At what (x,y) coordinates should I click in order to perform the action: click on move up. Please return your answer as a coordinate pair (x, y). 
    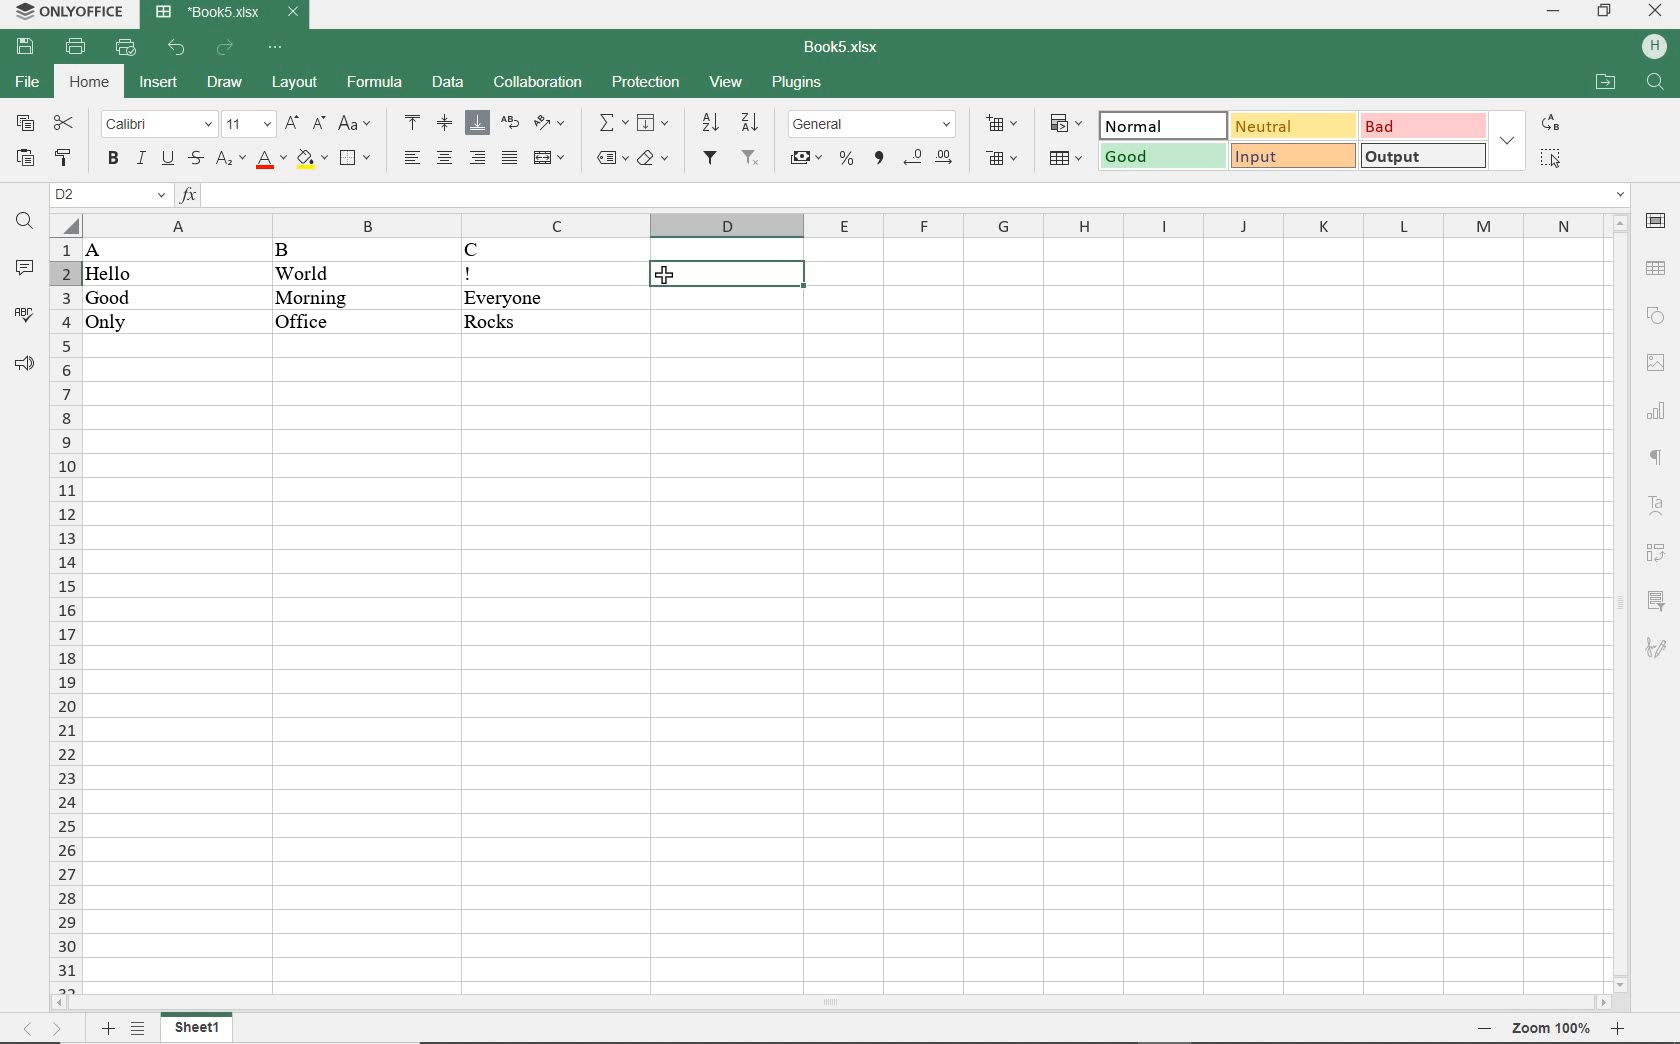
    Looking at the image, I should click on (1619, 222).